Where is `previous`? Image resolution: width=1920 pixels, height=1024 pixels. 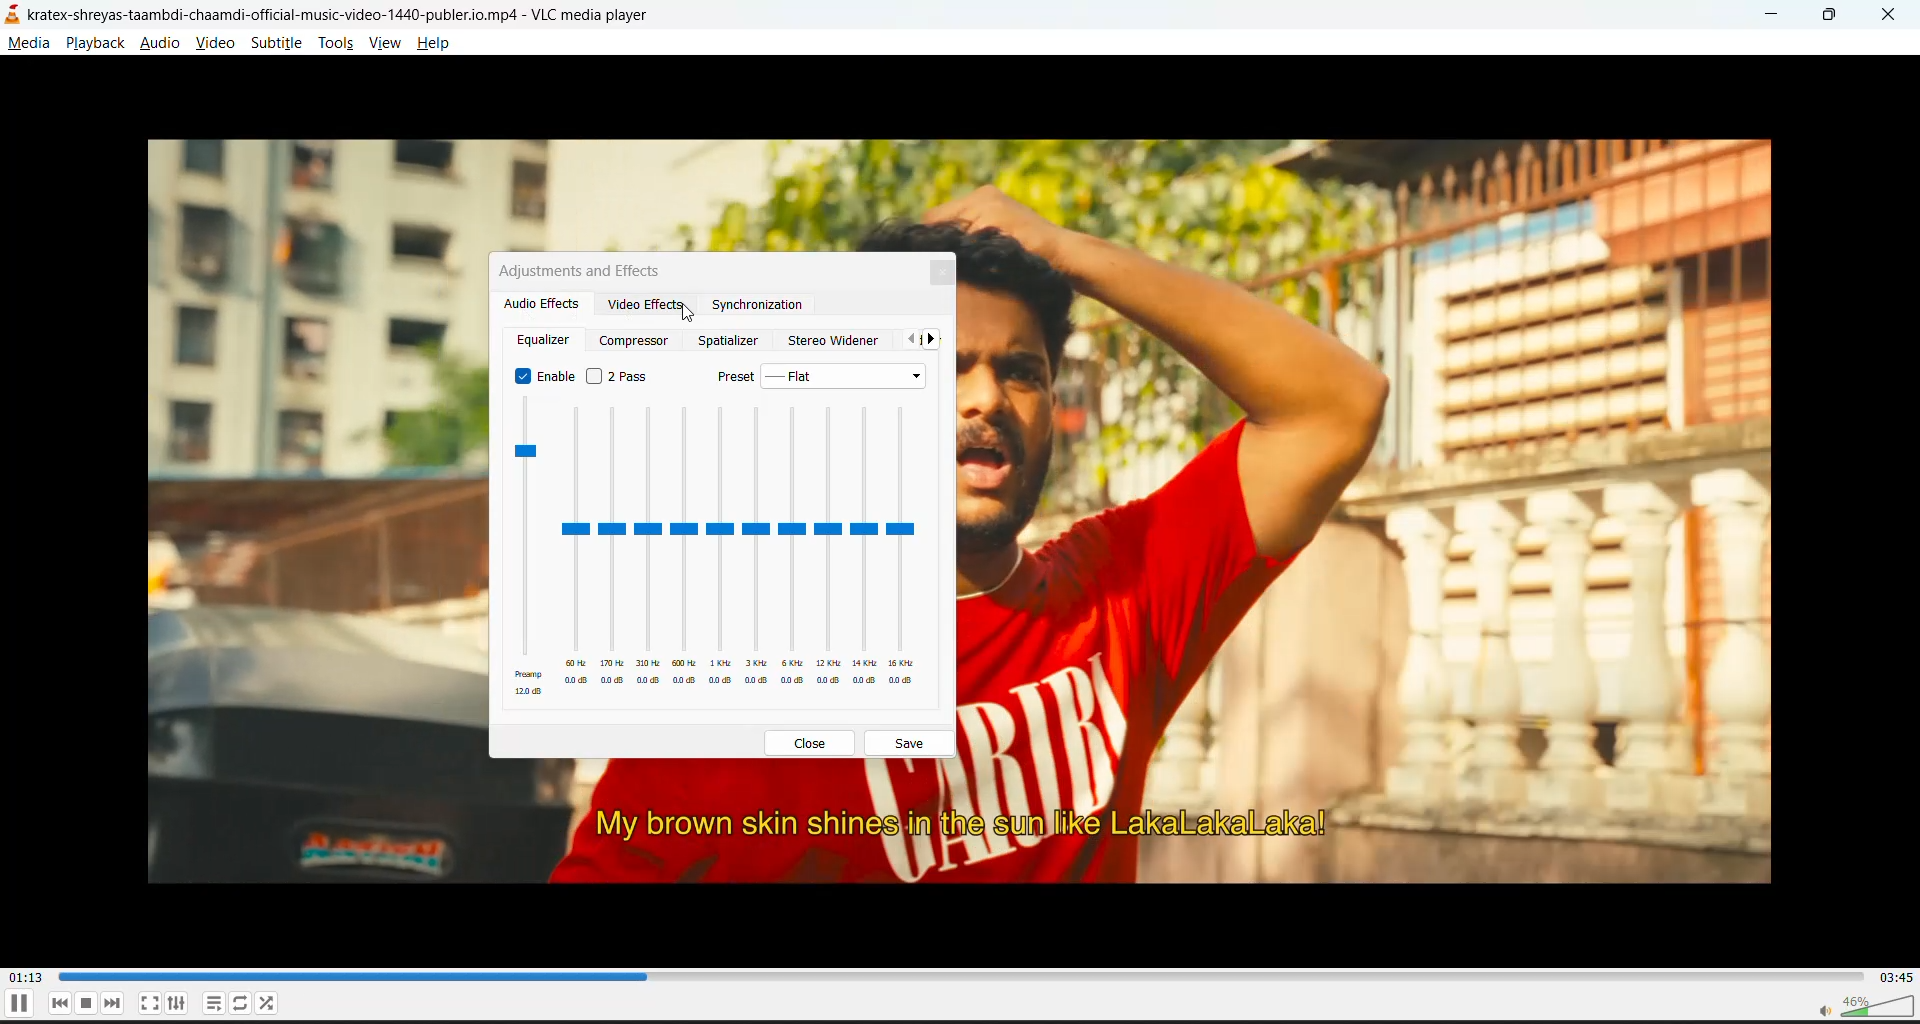
previous is located at coordinates (63, 1003).